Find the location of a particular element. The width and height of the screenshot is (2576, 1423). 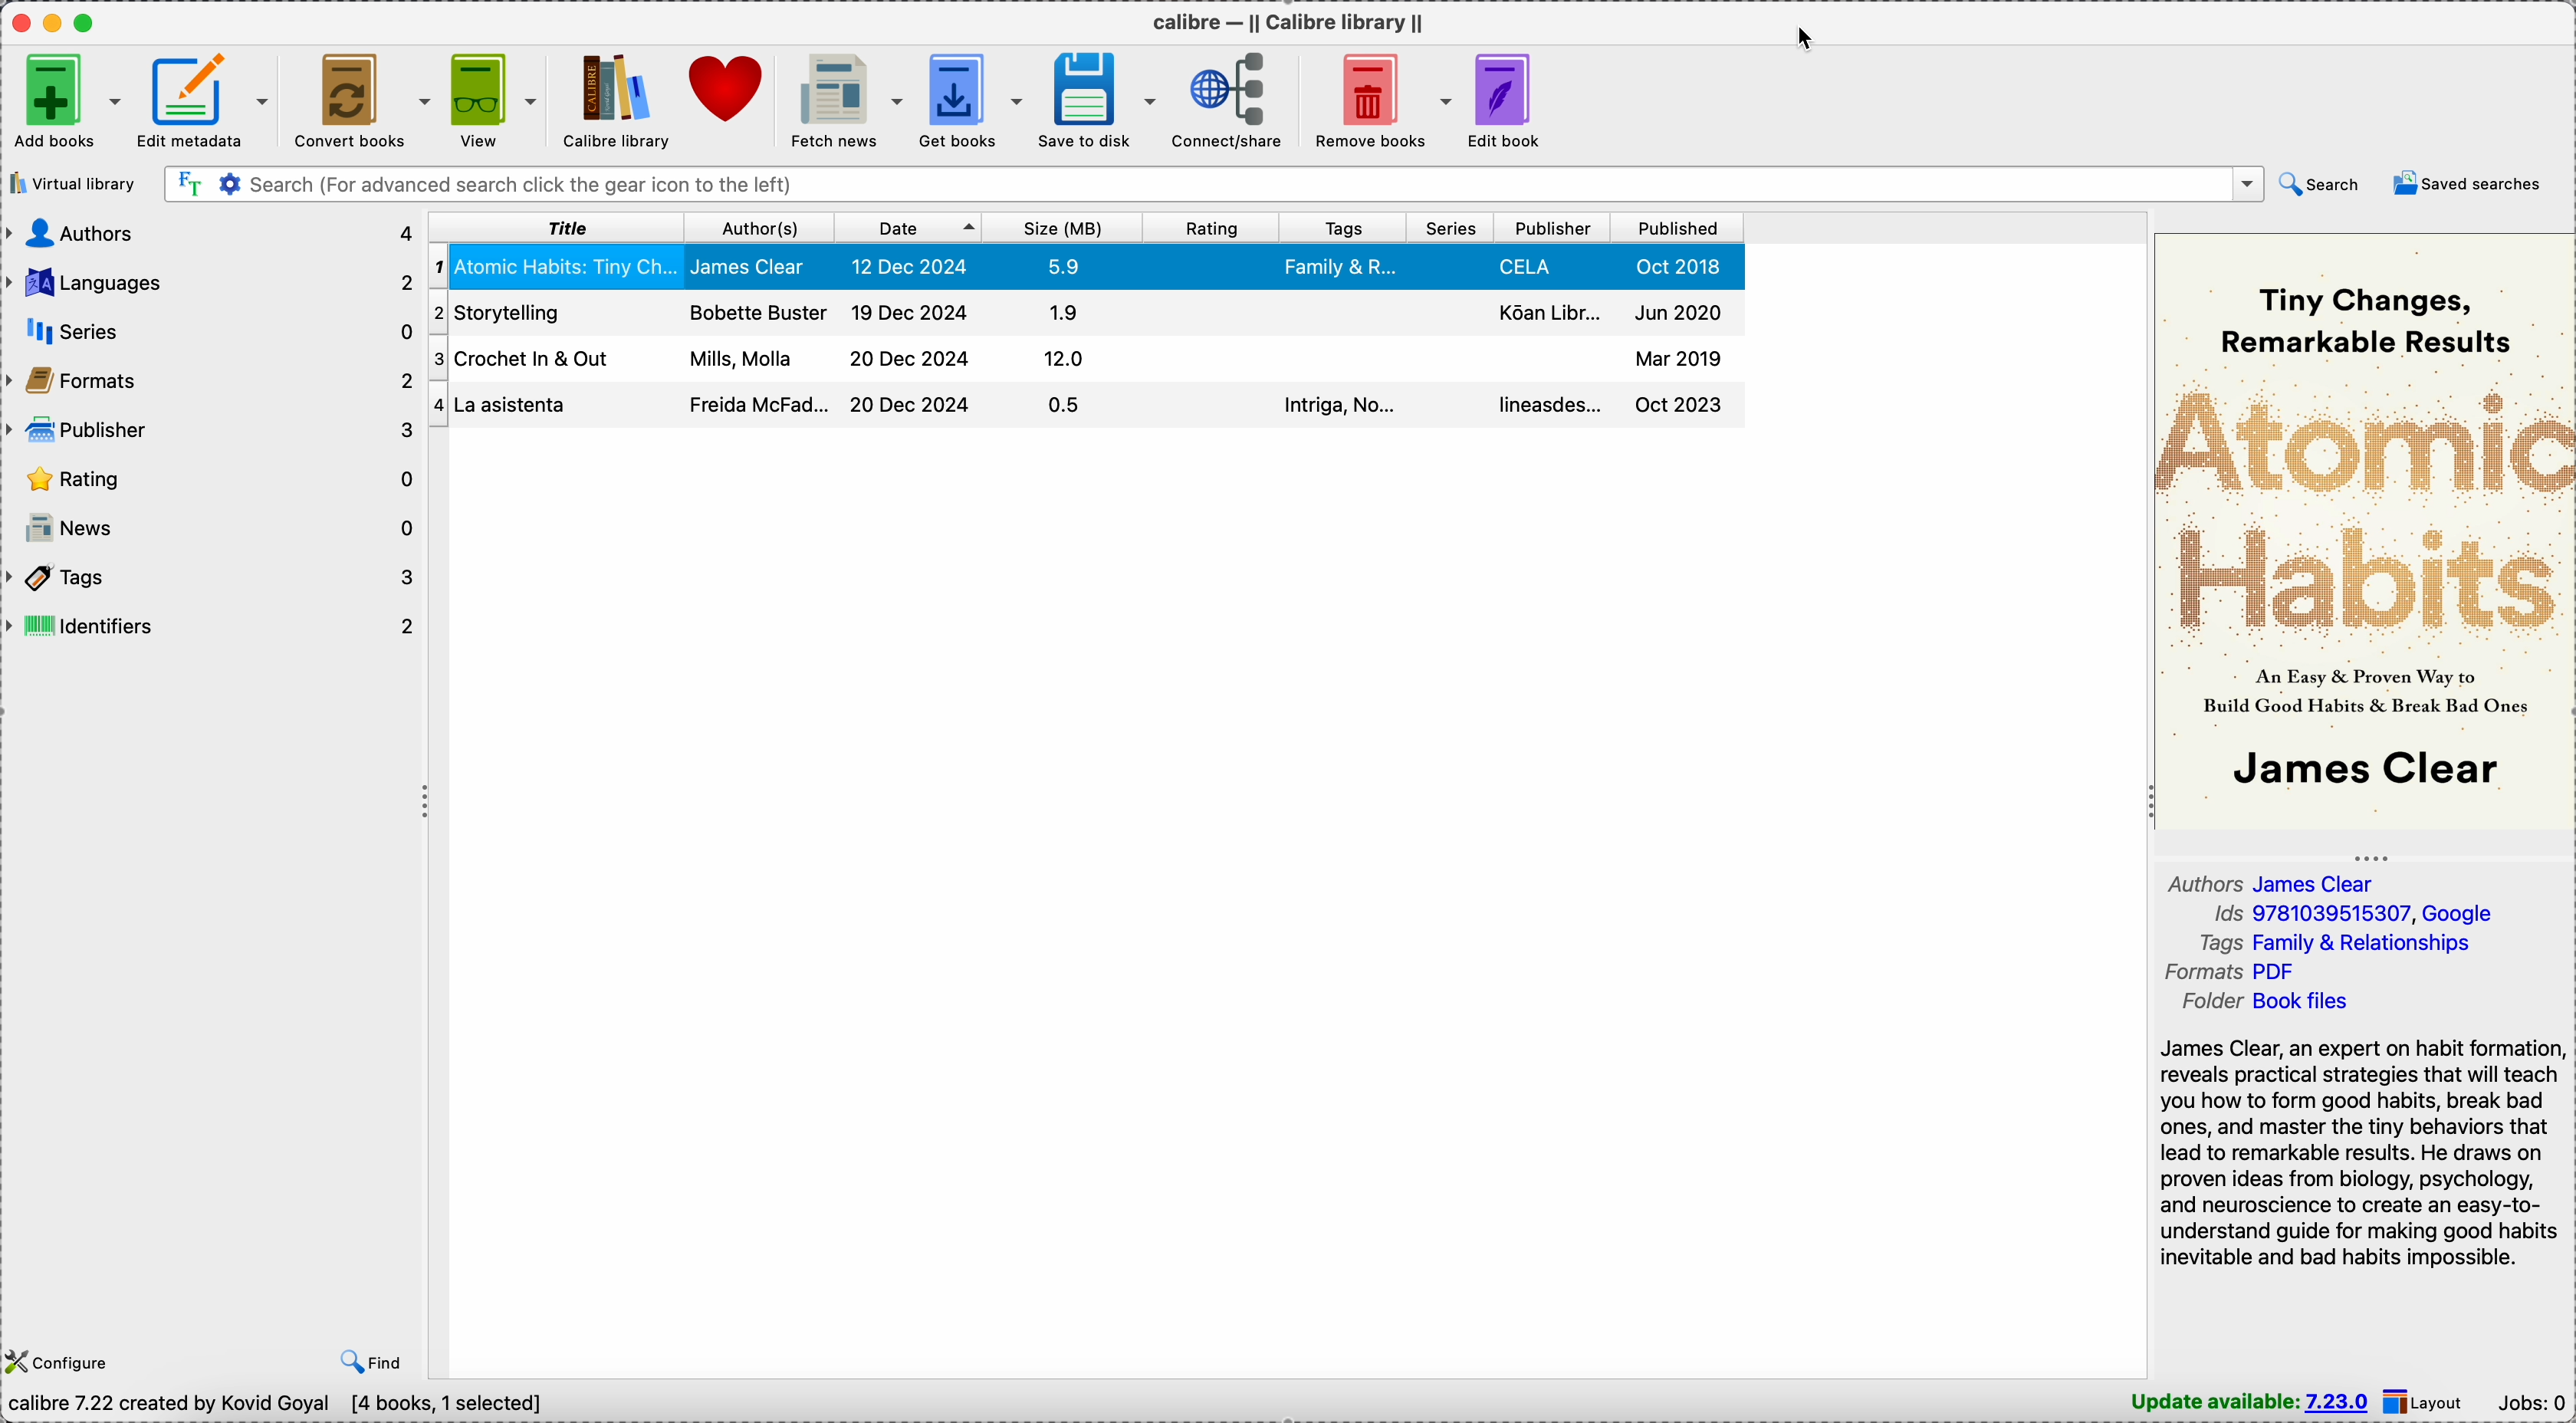

publisher is located at coordinates (1555, 227).